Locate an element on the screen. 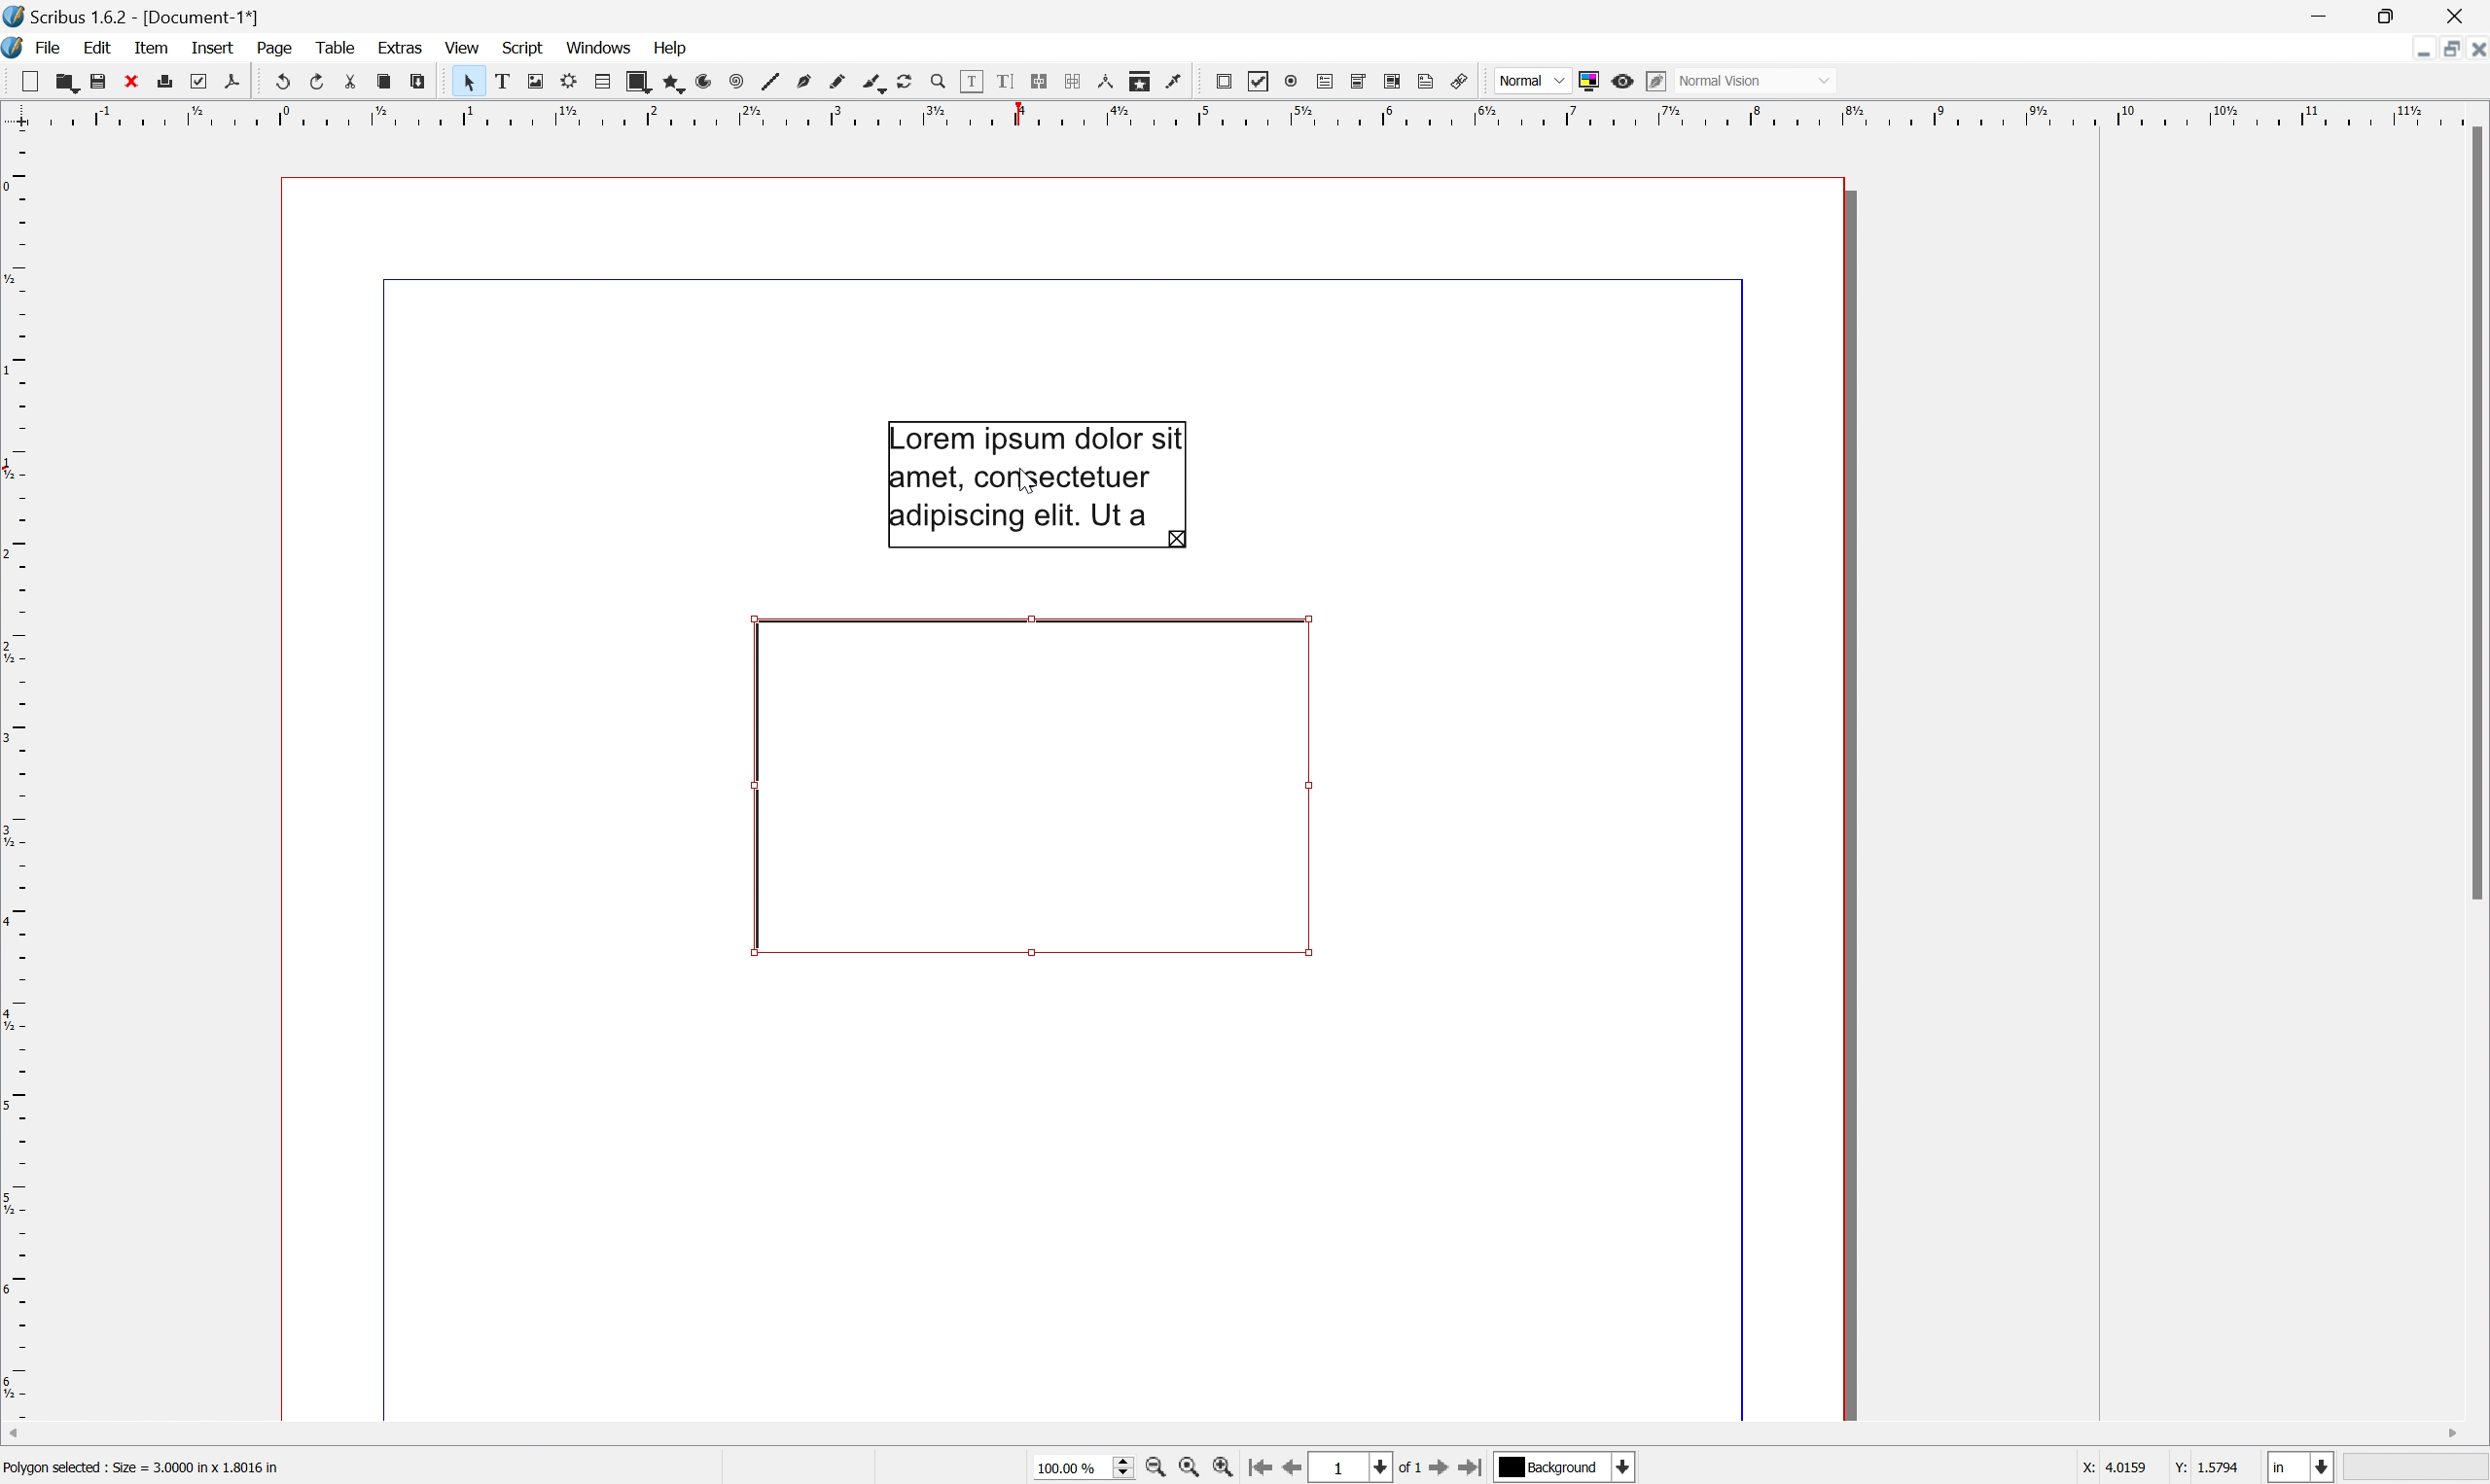  Line is located at coordinates (767, 82).